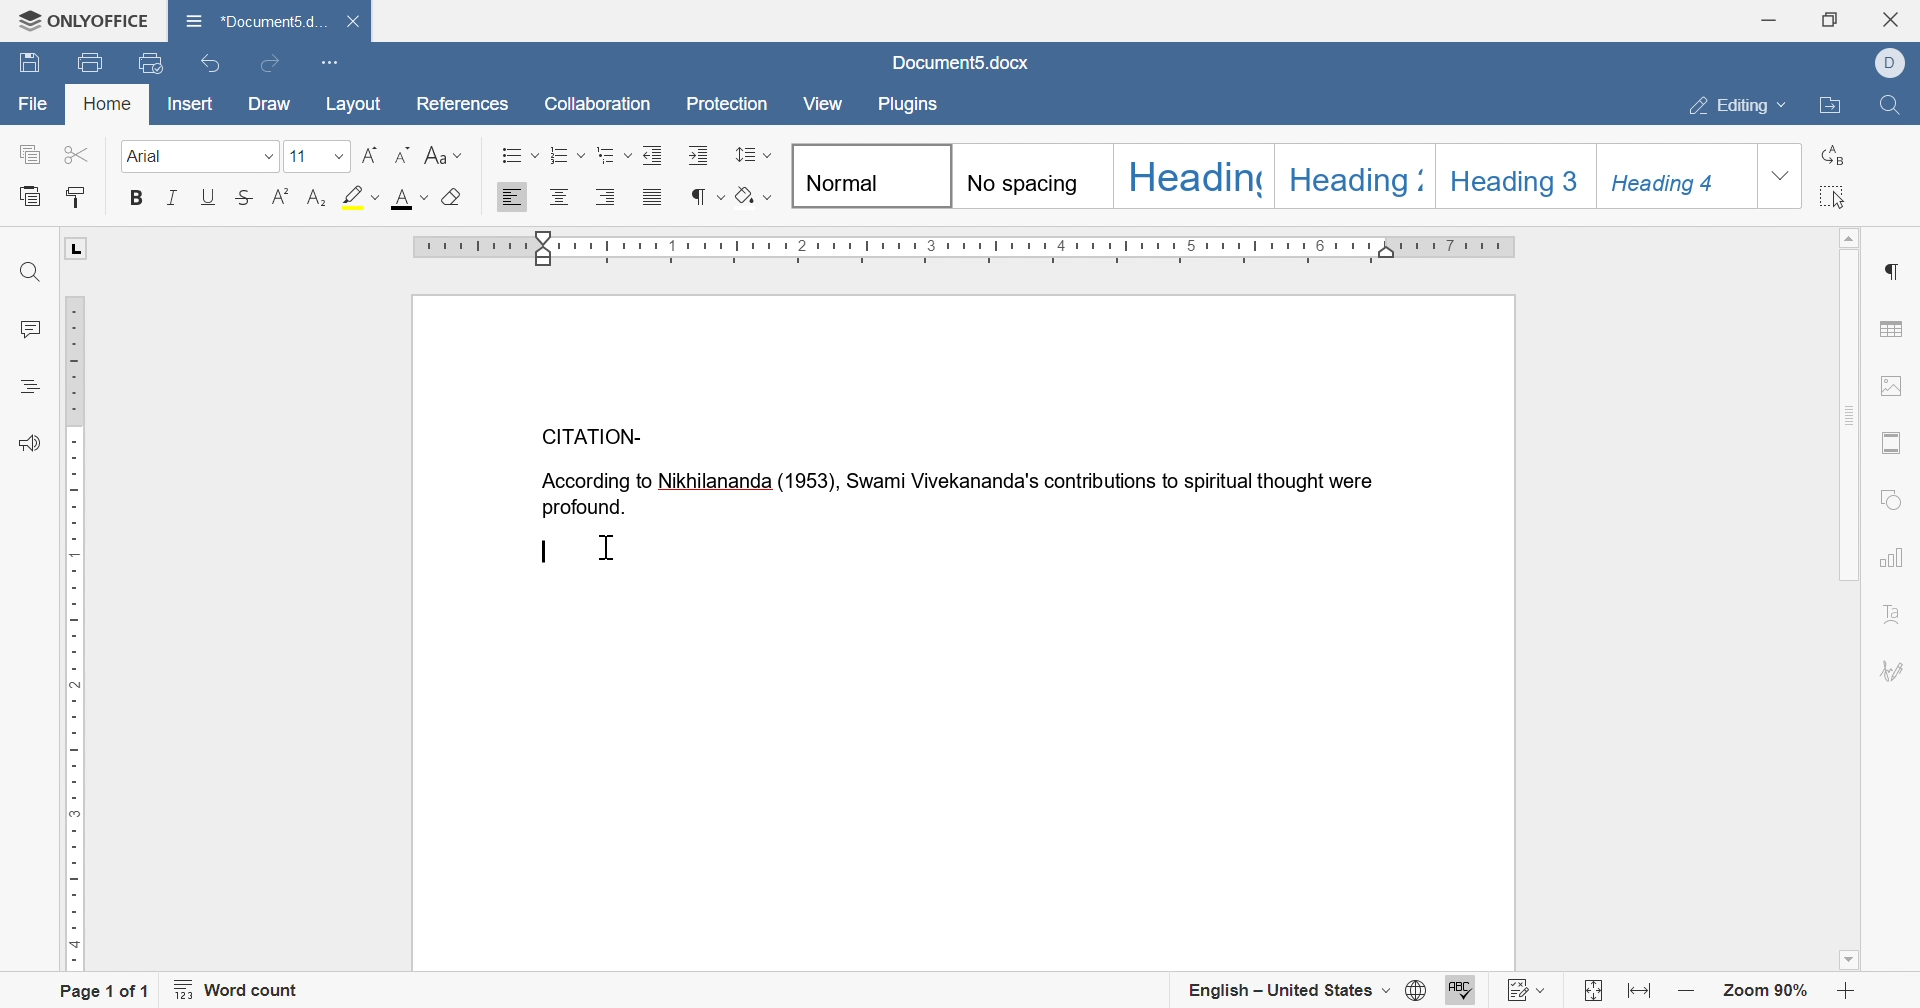 Image resolution: width=1920 pixels, height=1008 pixels. Describe the element at coordinates (751, 198) in the screenshot. I see `clear style` at that location.